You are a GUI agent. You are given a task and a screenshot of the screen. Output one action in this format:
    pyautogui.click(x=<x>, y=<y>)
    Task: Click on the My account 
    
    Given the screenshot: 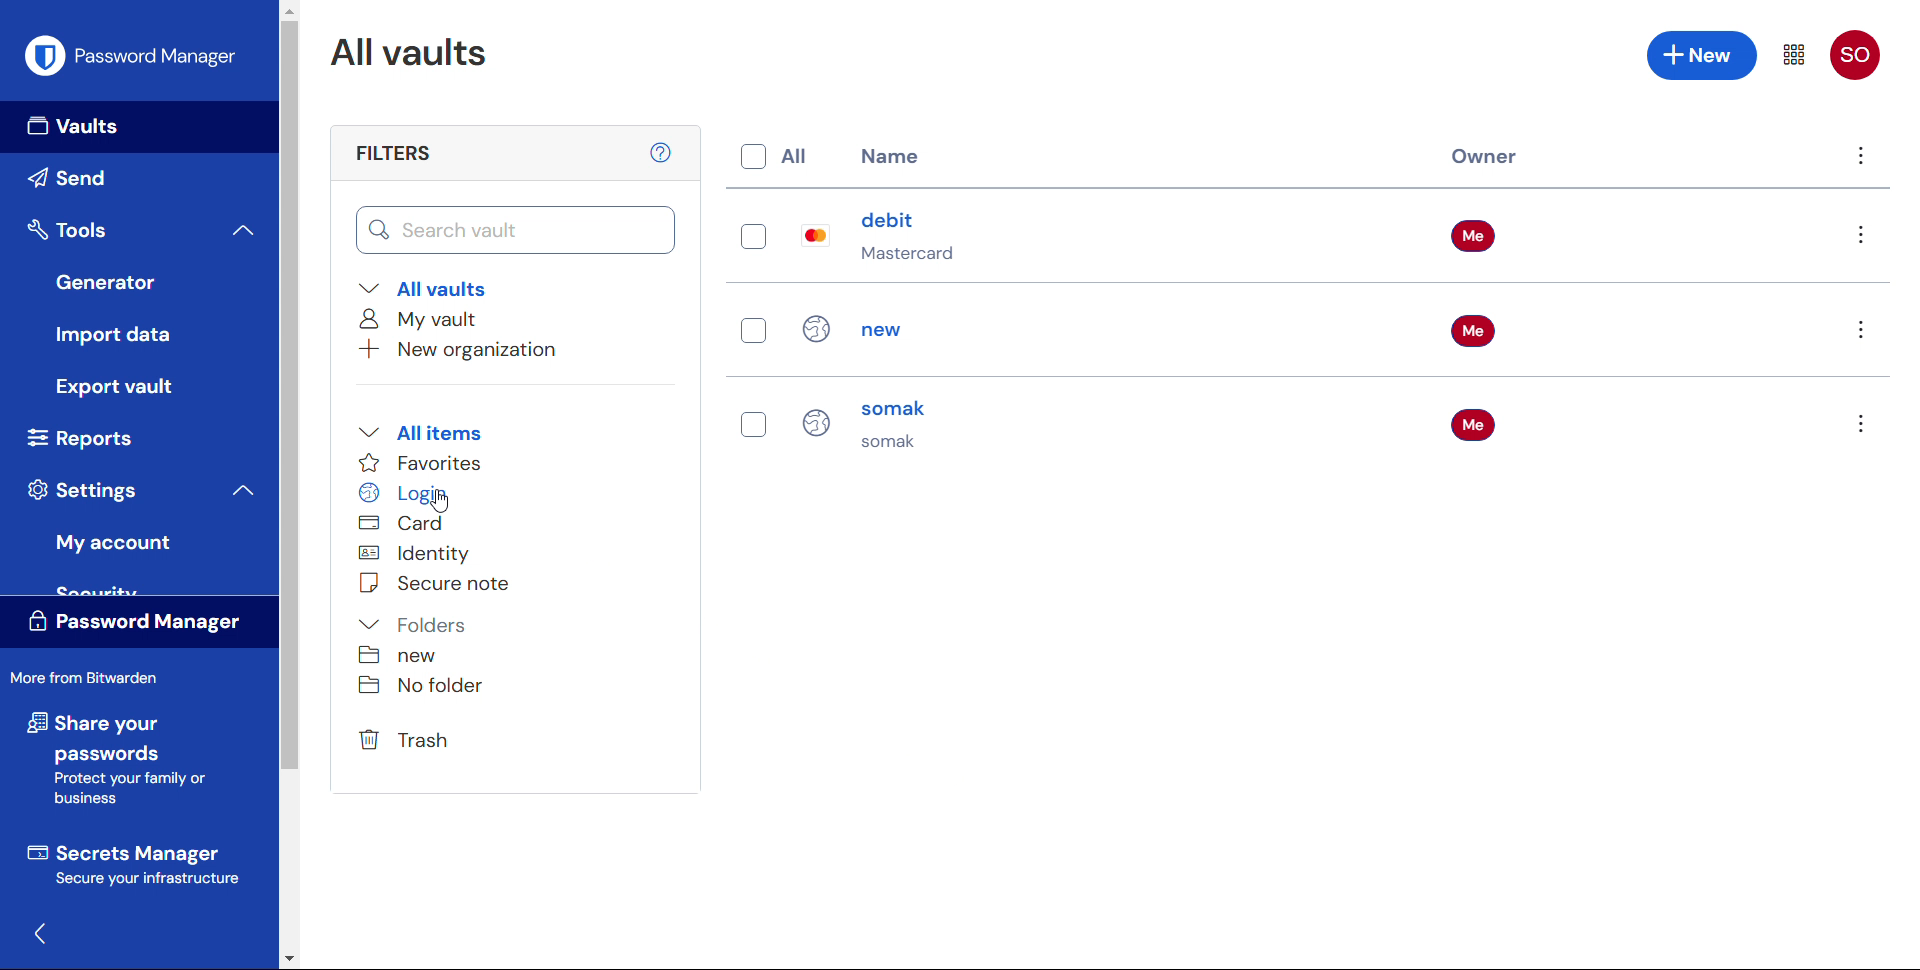 What is the action you would take?
    pyautogui.click(x=110, y=543)
    